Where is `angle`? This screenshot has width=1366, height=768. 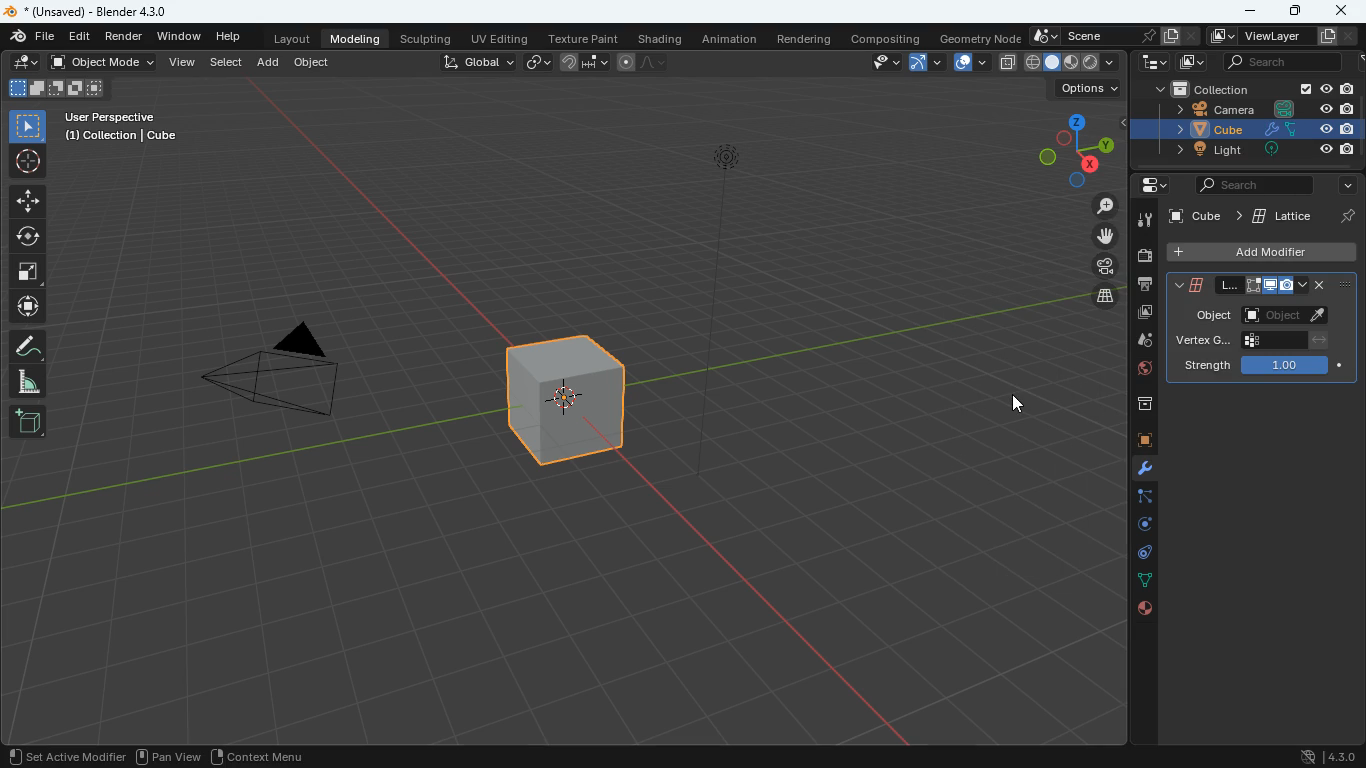 angle is located at coordinates (36, 382).